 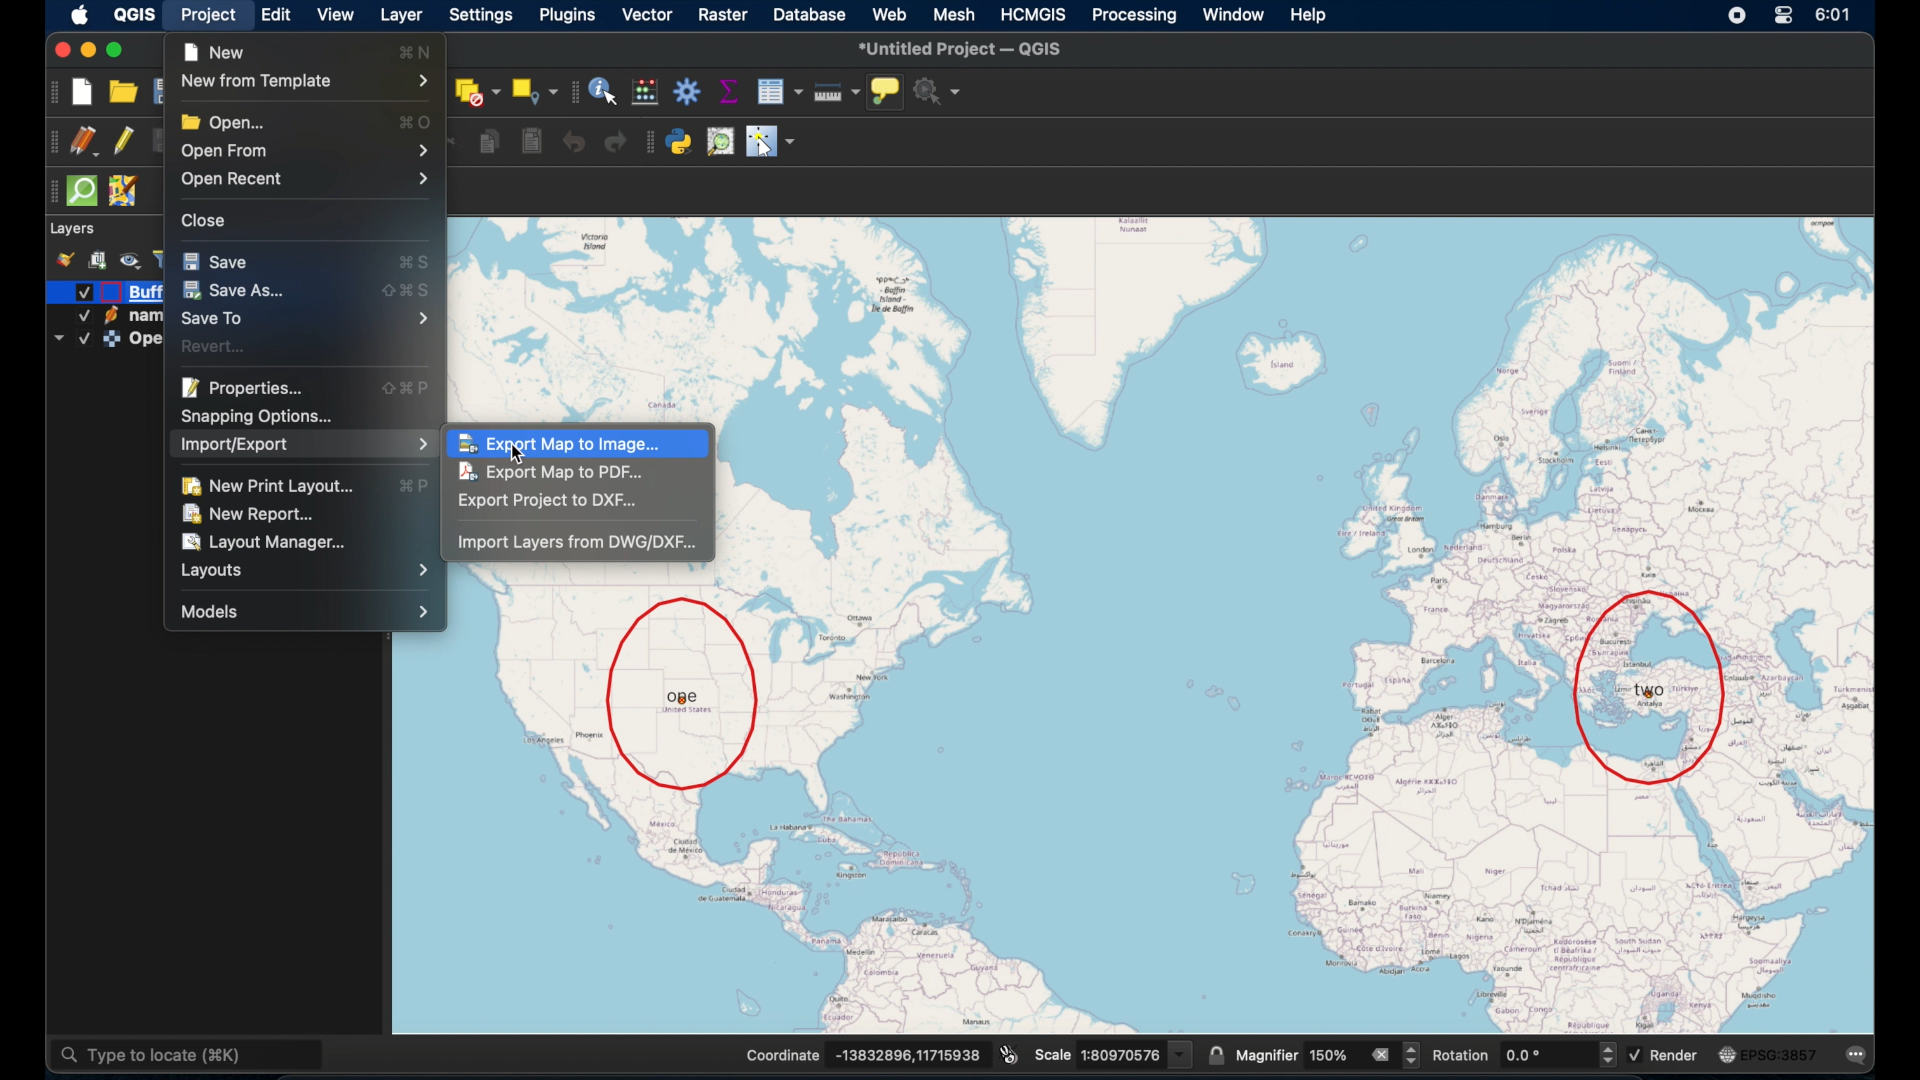 What do you see at coordinates (218, 346) in the screenshot?
I see `revert` at bounding box center [218, 346].